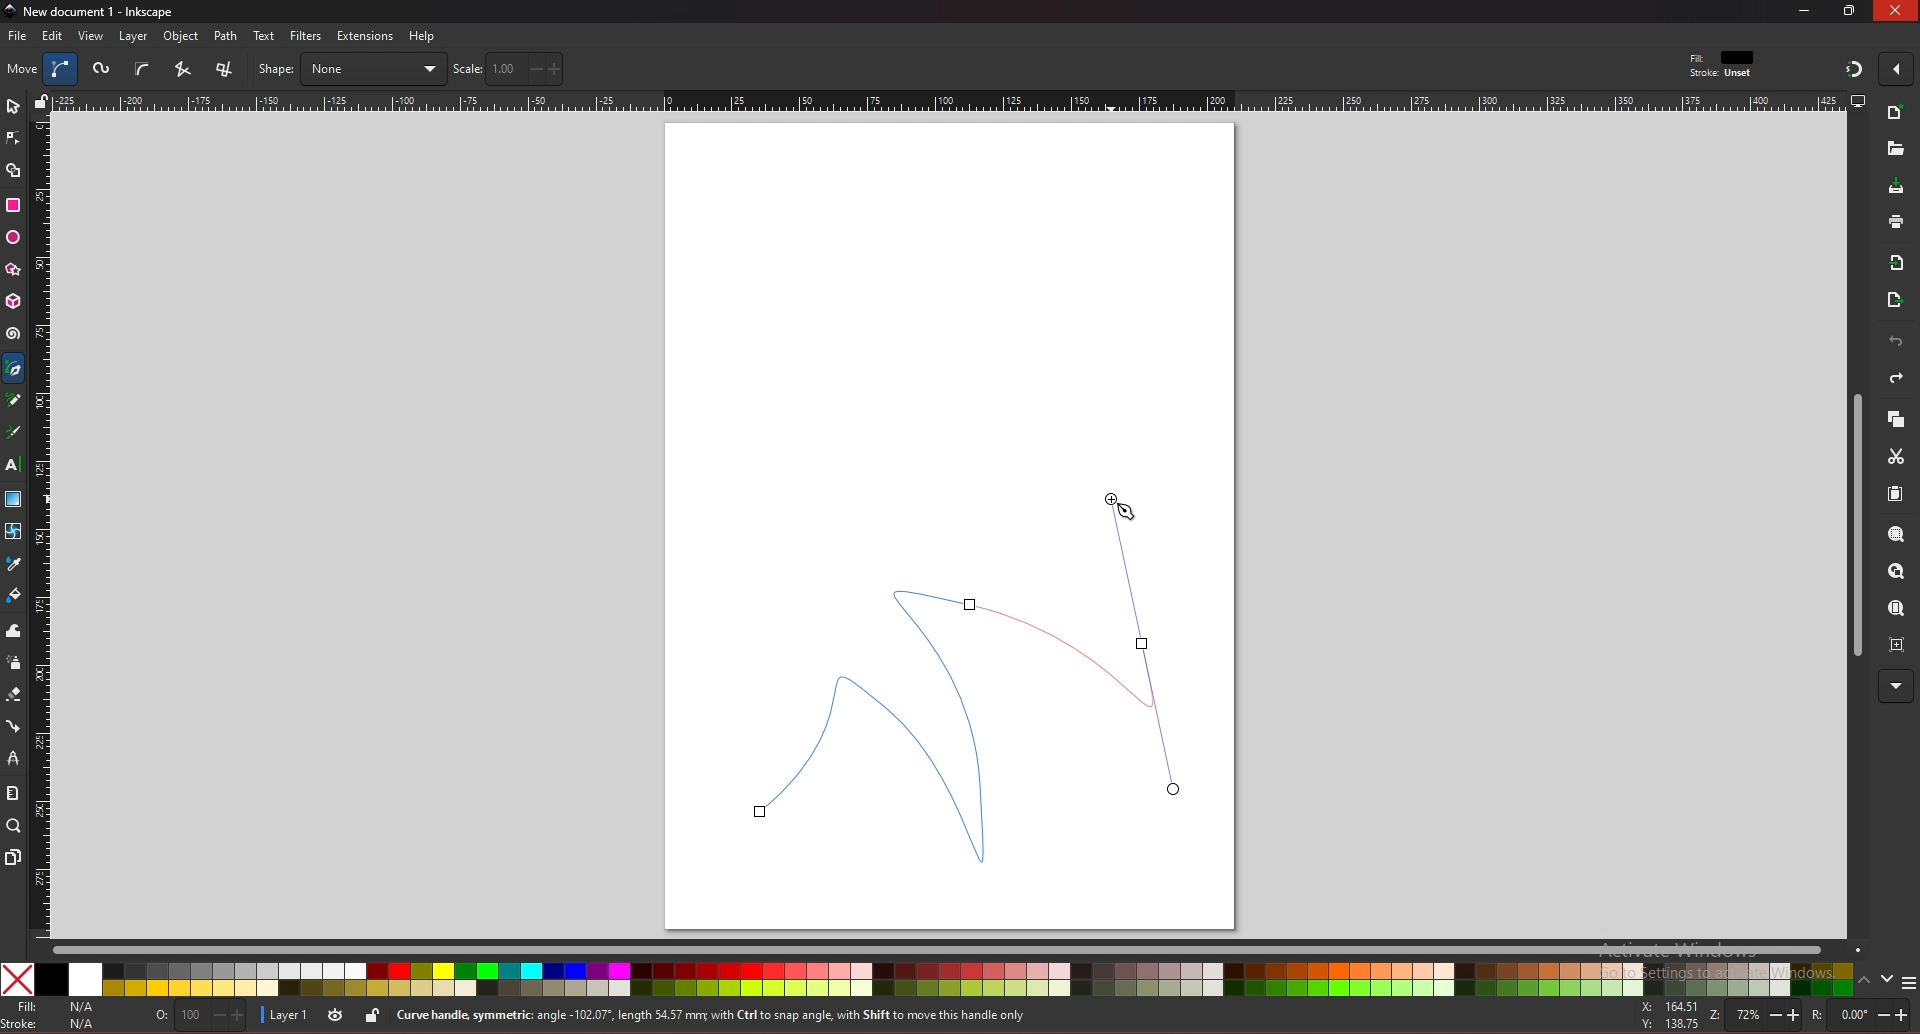 The width and height of the screenshot is (1920, 1034). What do you see at coordinates (1895, 420) in the screenshot?
I see `copy` at bounding box center [1895, 420].